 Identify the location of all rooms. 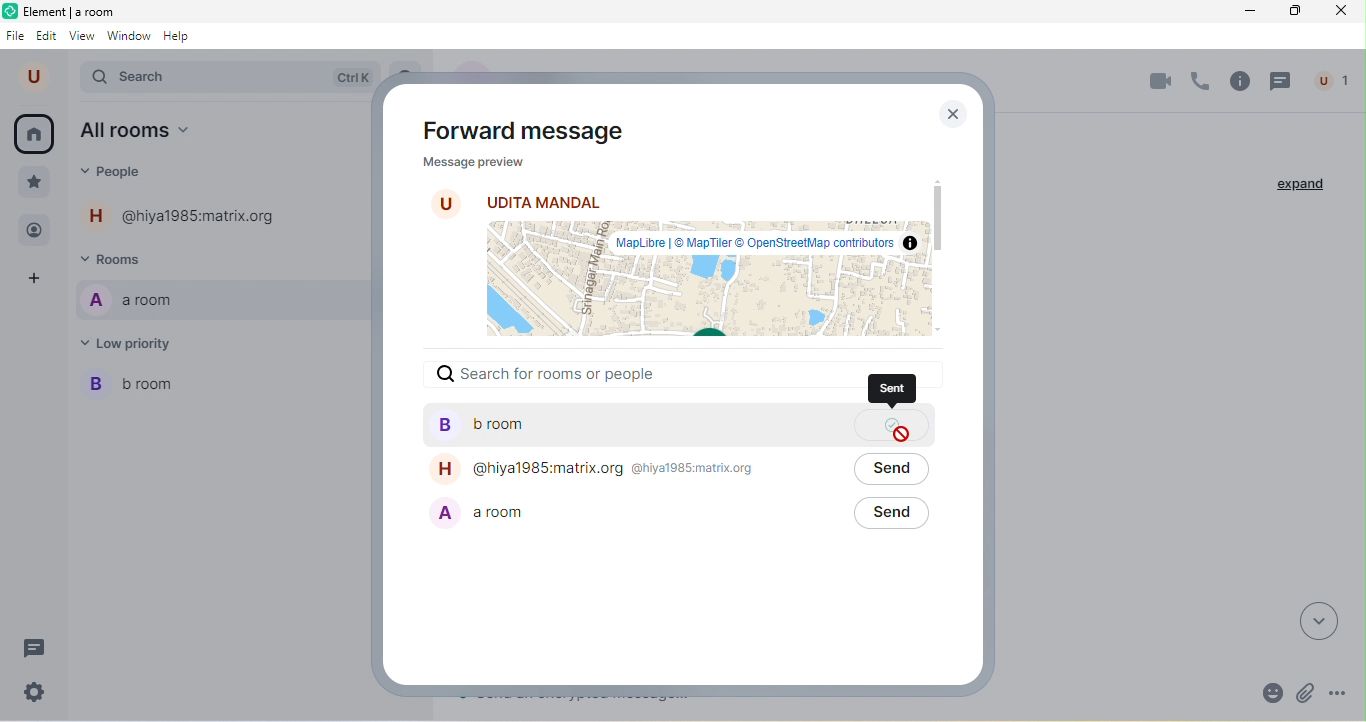
(137, 132).